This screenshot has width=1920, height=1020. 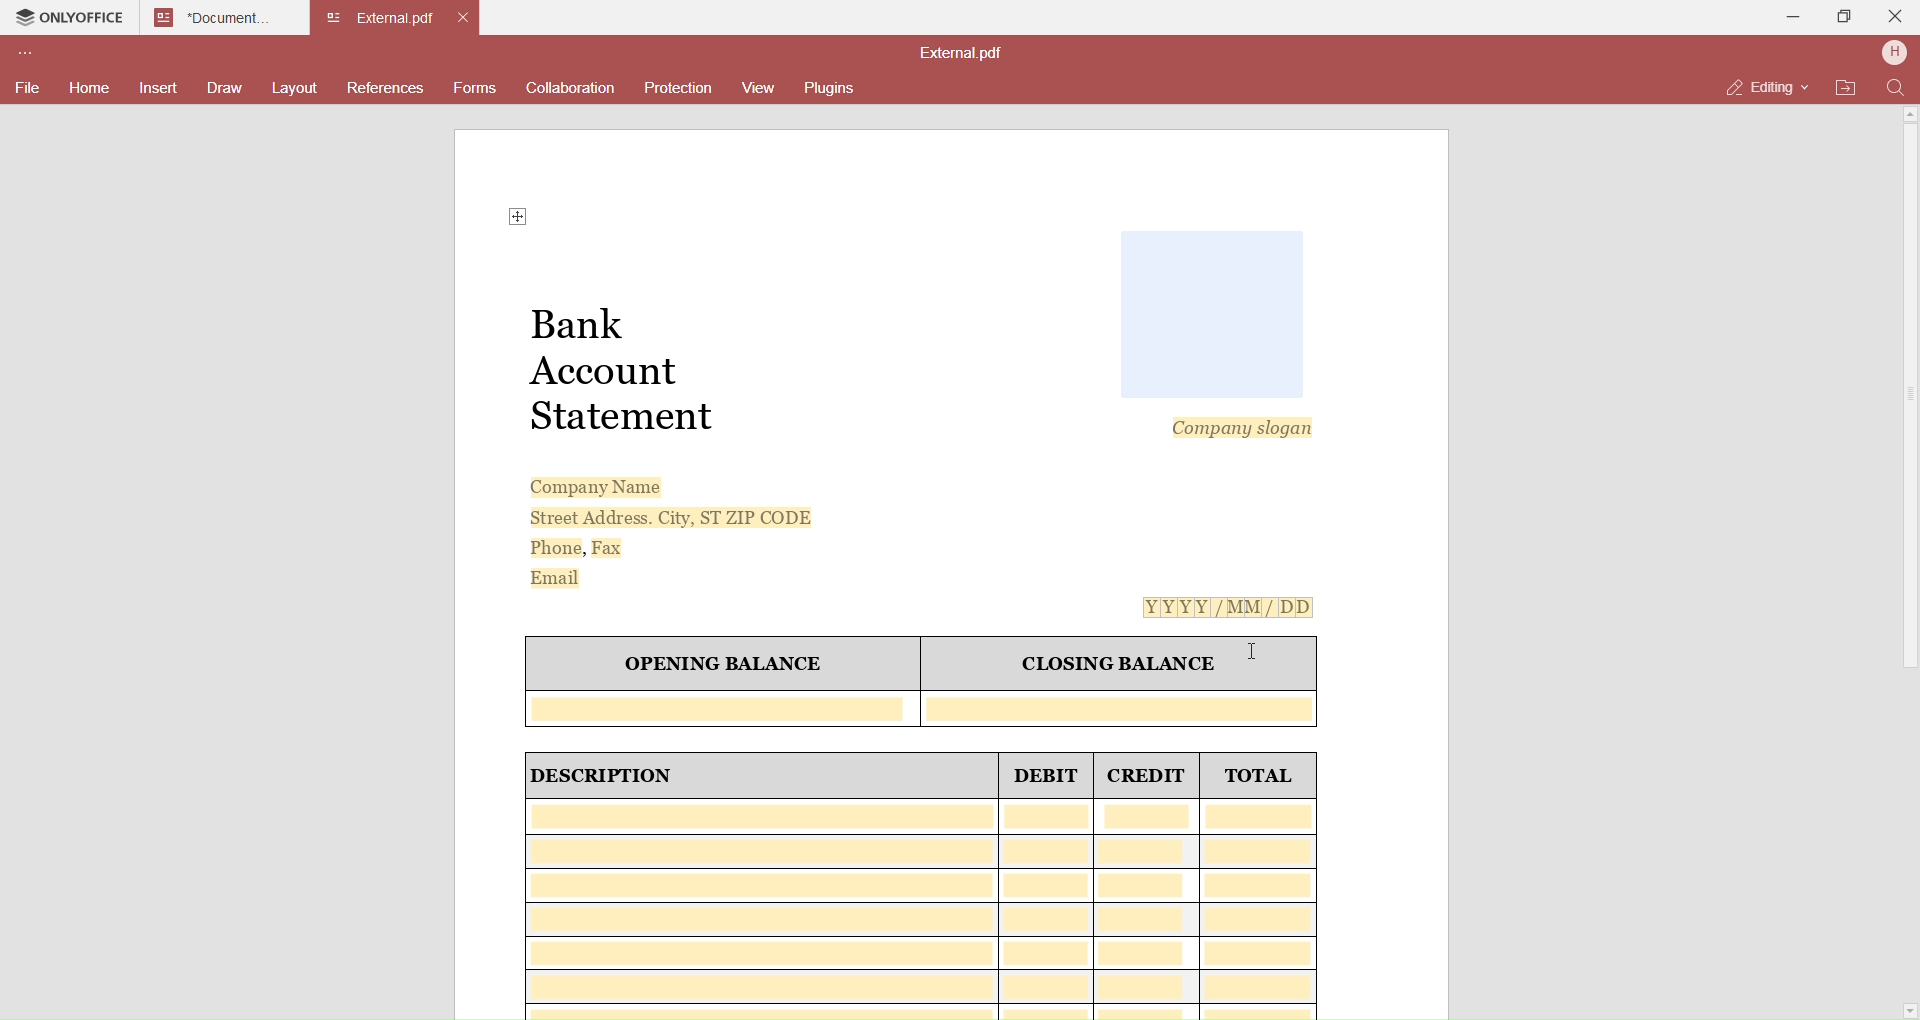 What do you see at coordinates (25, 86) in the screenshot?
I see `File` at bounding box center [25, 86].